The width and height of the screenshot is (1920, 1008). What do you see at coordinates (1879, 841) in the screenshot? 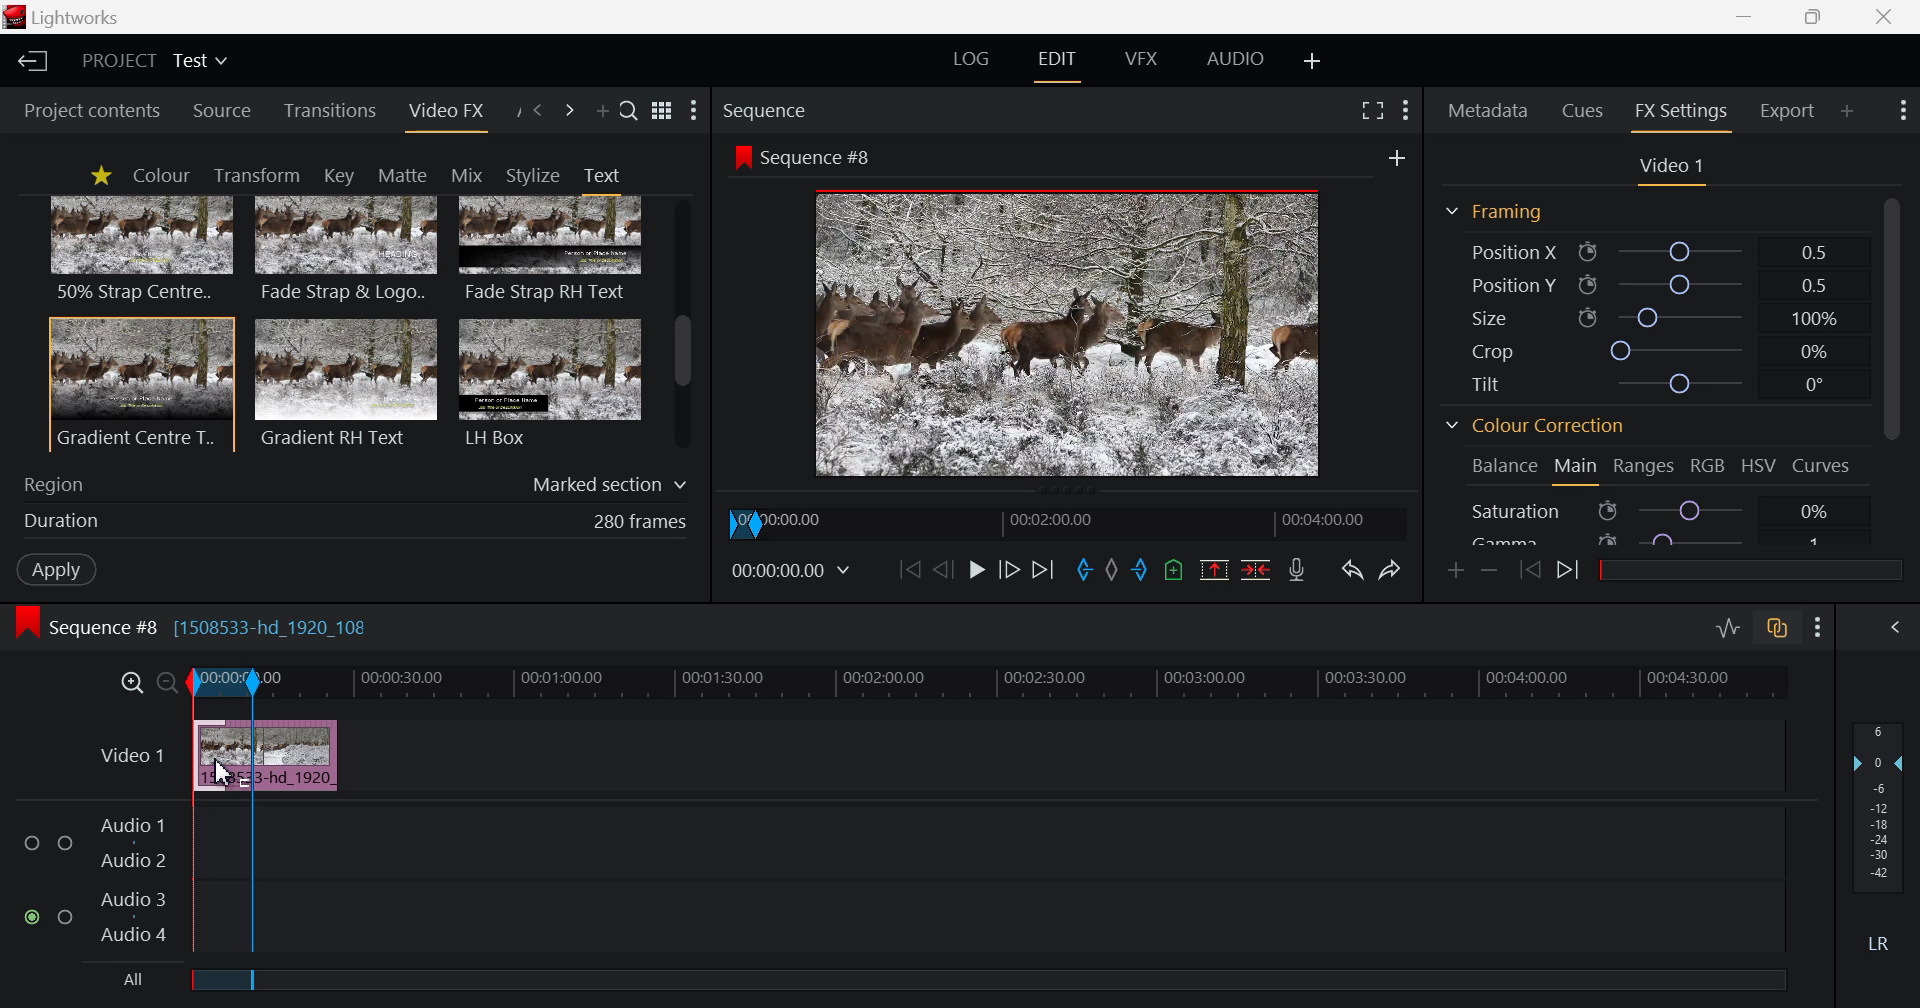
I see `Decibel Level` at bounding box center [1879, 841].